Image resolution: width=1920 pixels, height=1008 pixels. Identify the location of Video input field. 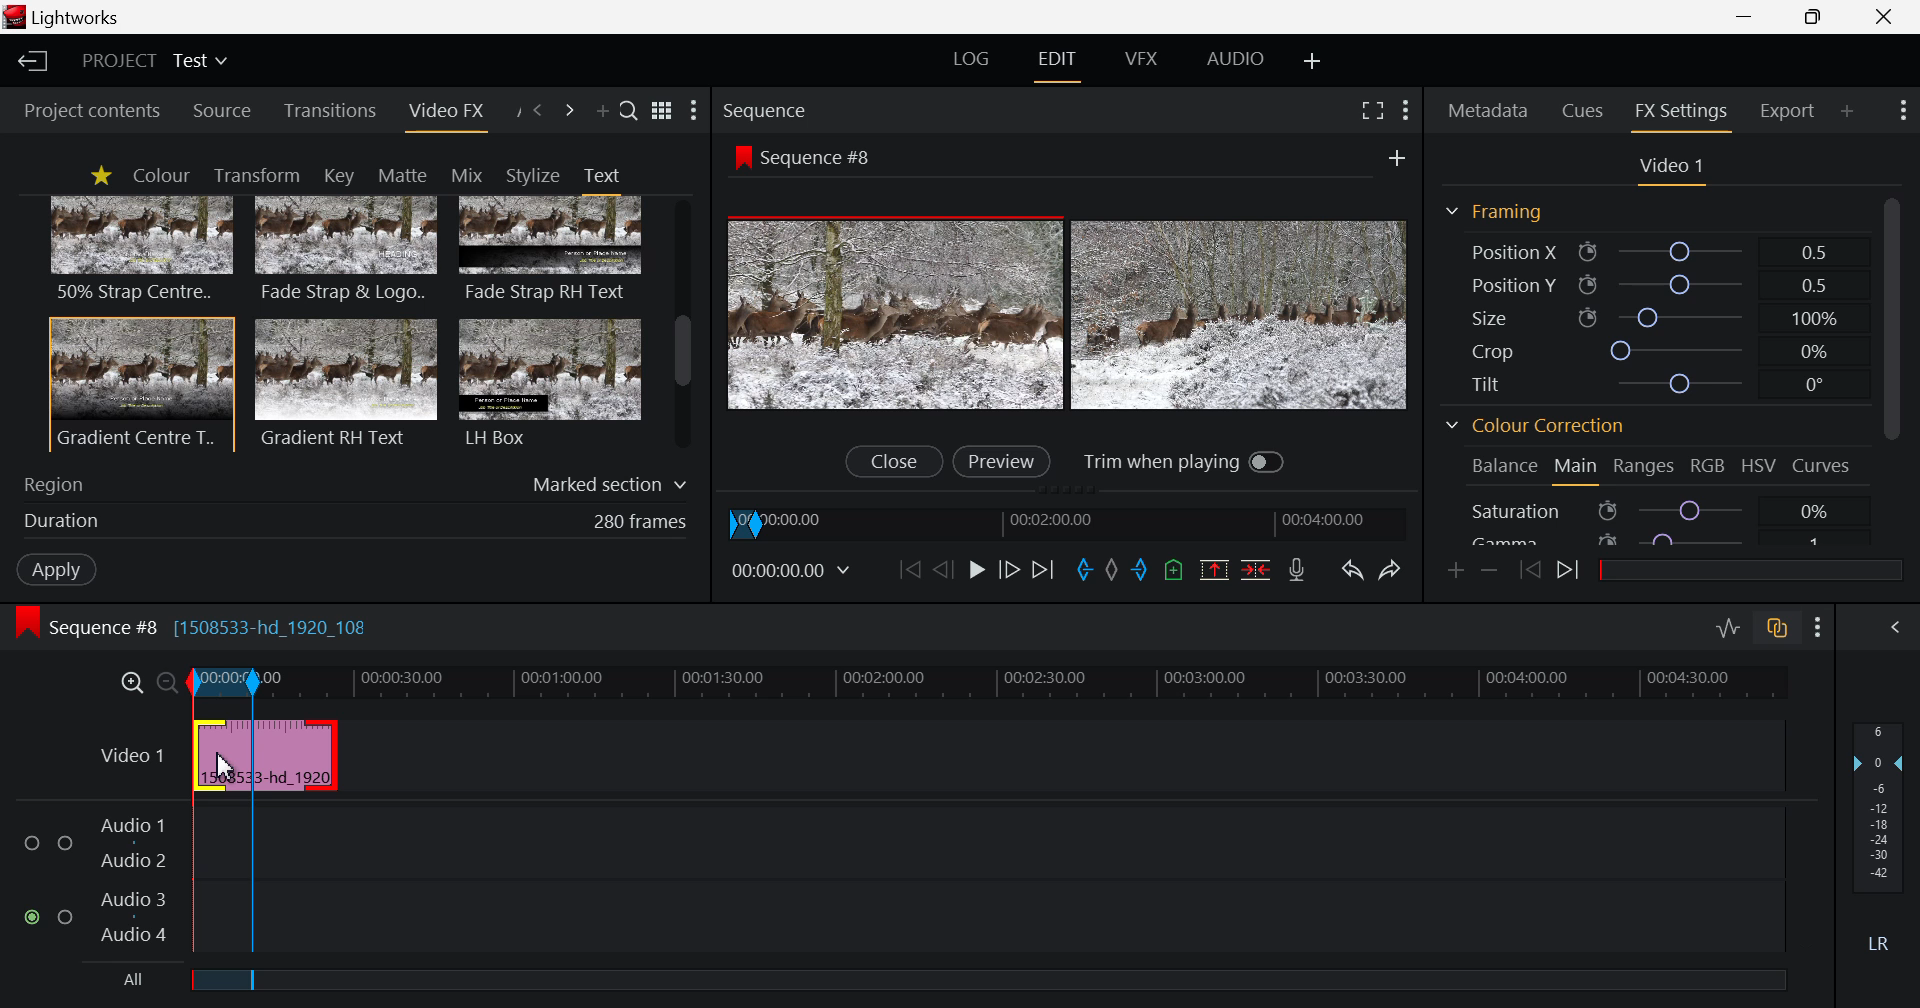
(265, 757).